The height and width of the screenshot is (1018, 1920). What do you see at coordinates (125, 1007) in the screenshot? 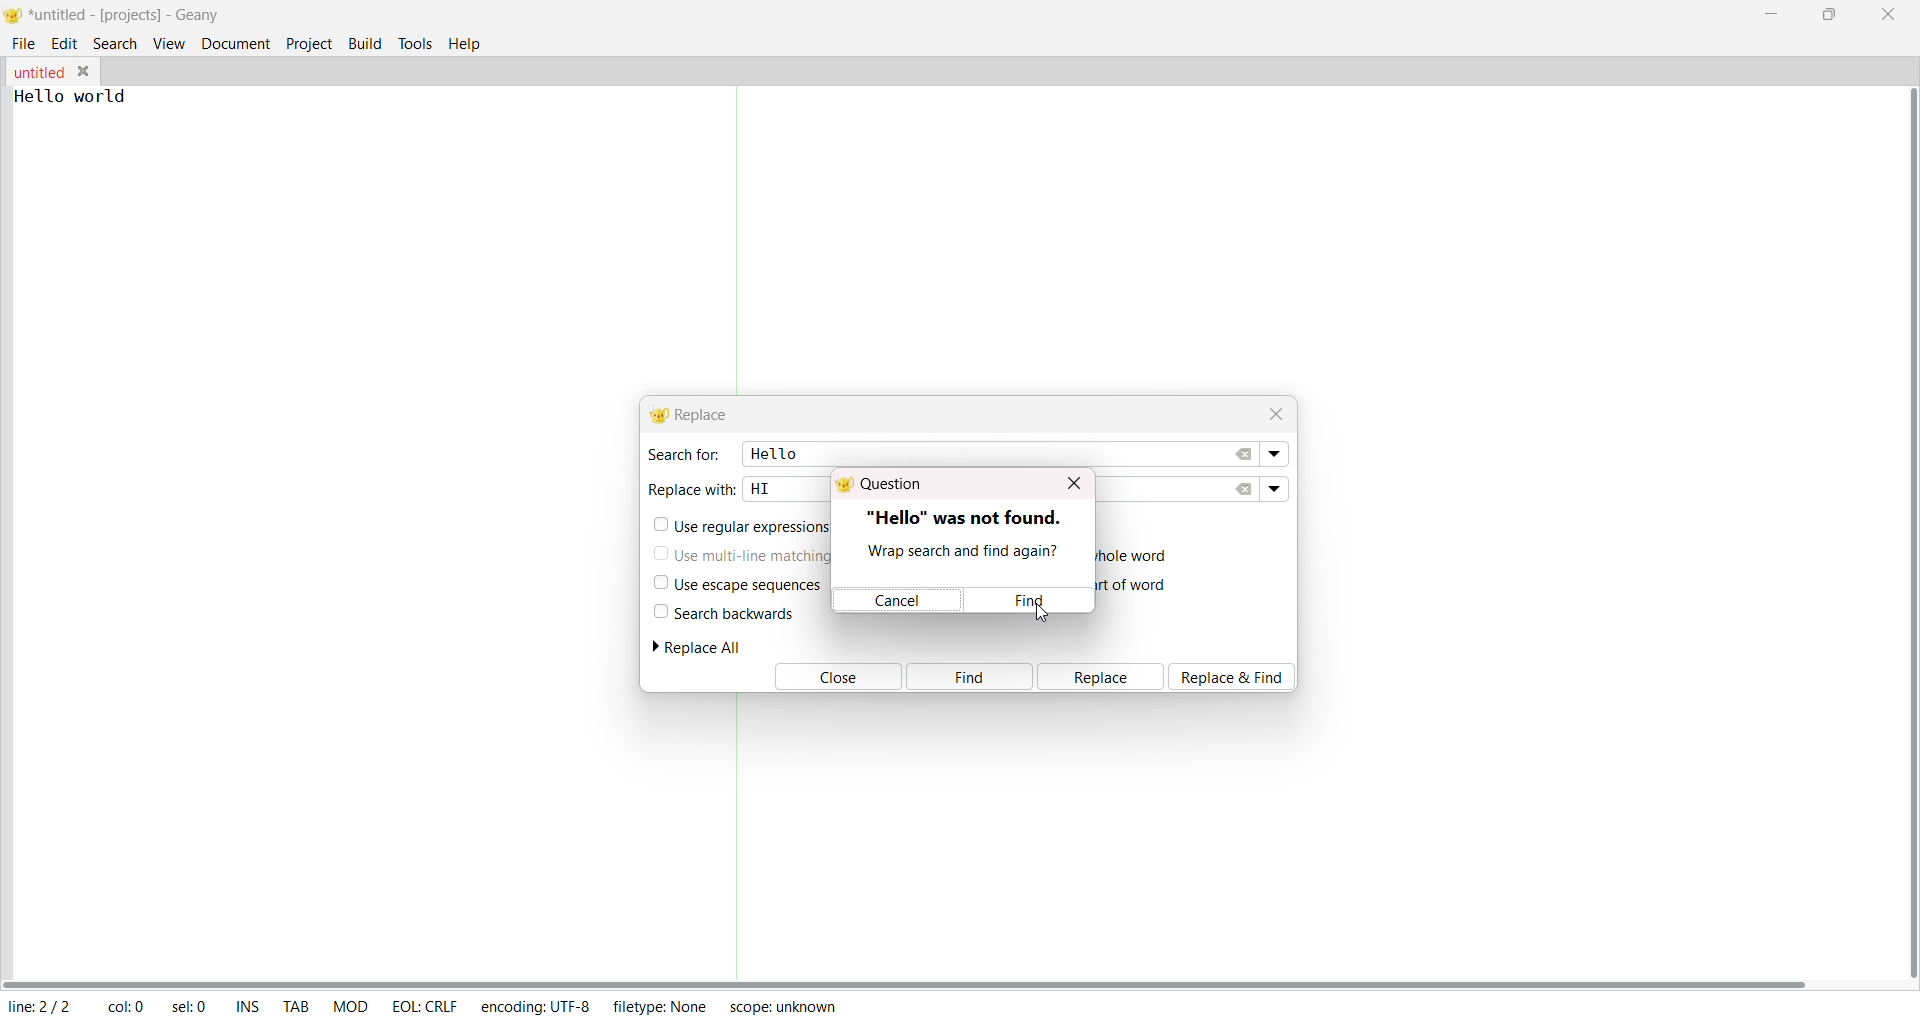
I see `col: 0` at bounding box center [125, 1007].